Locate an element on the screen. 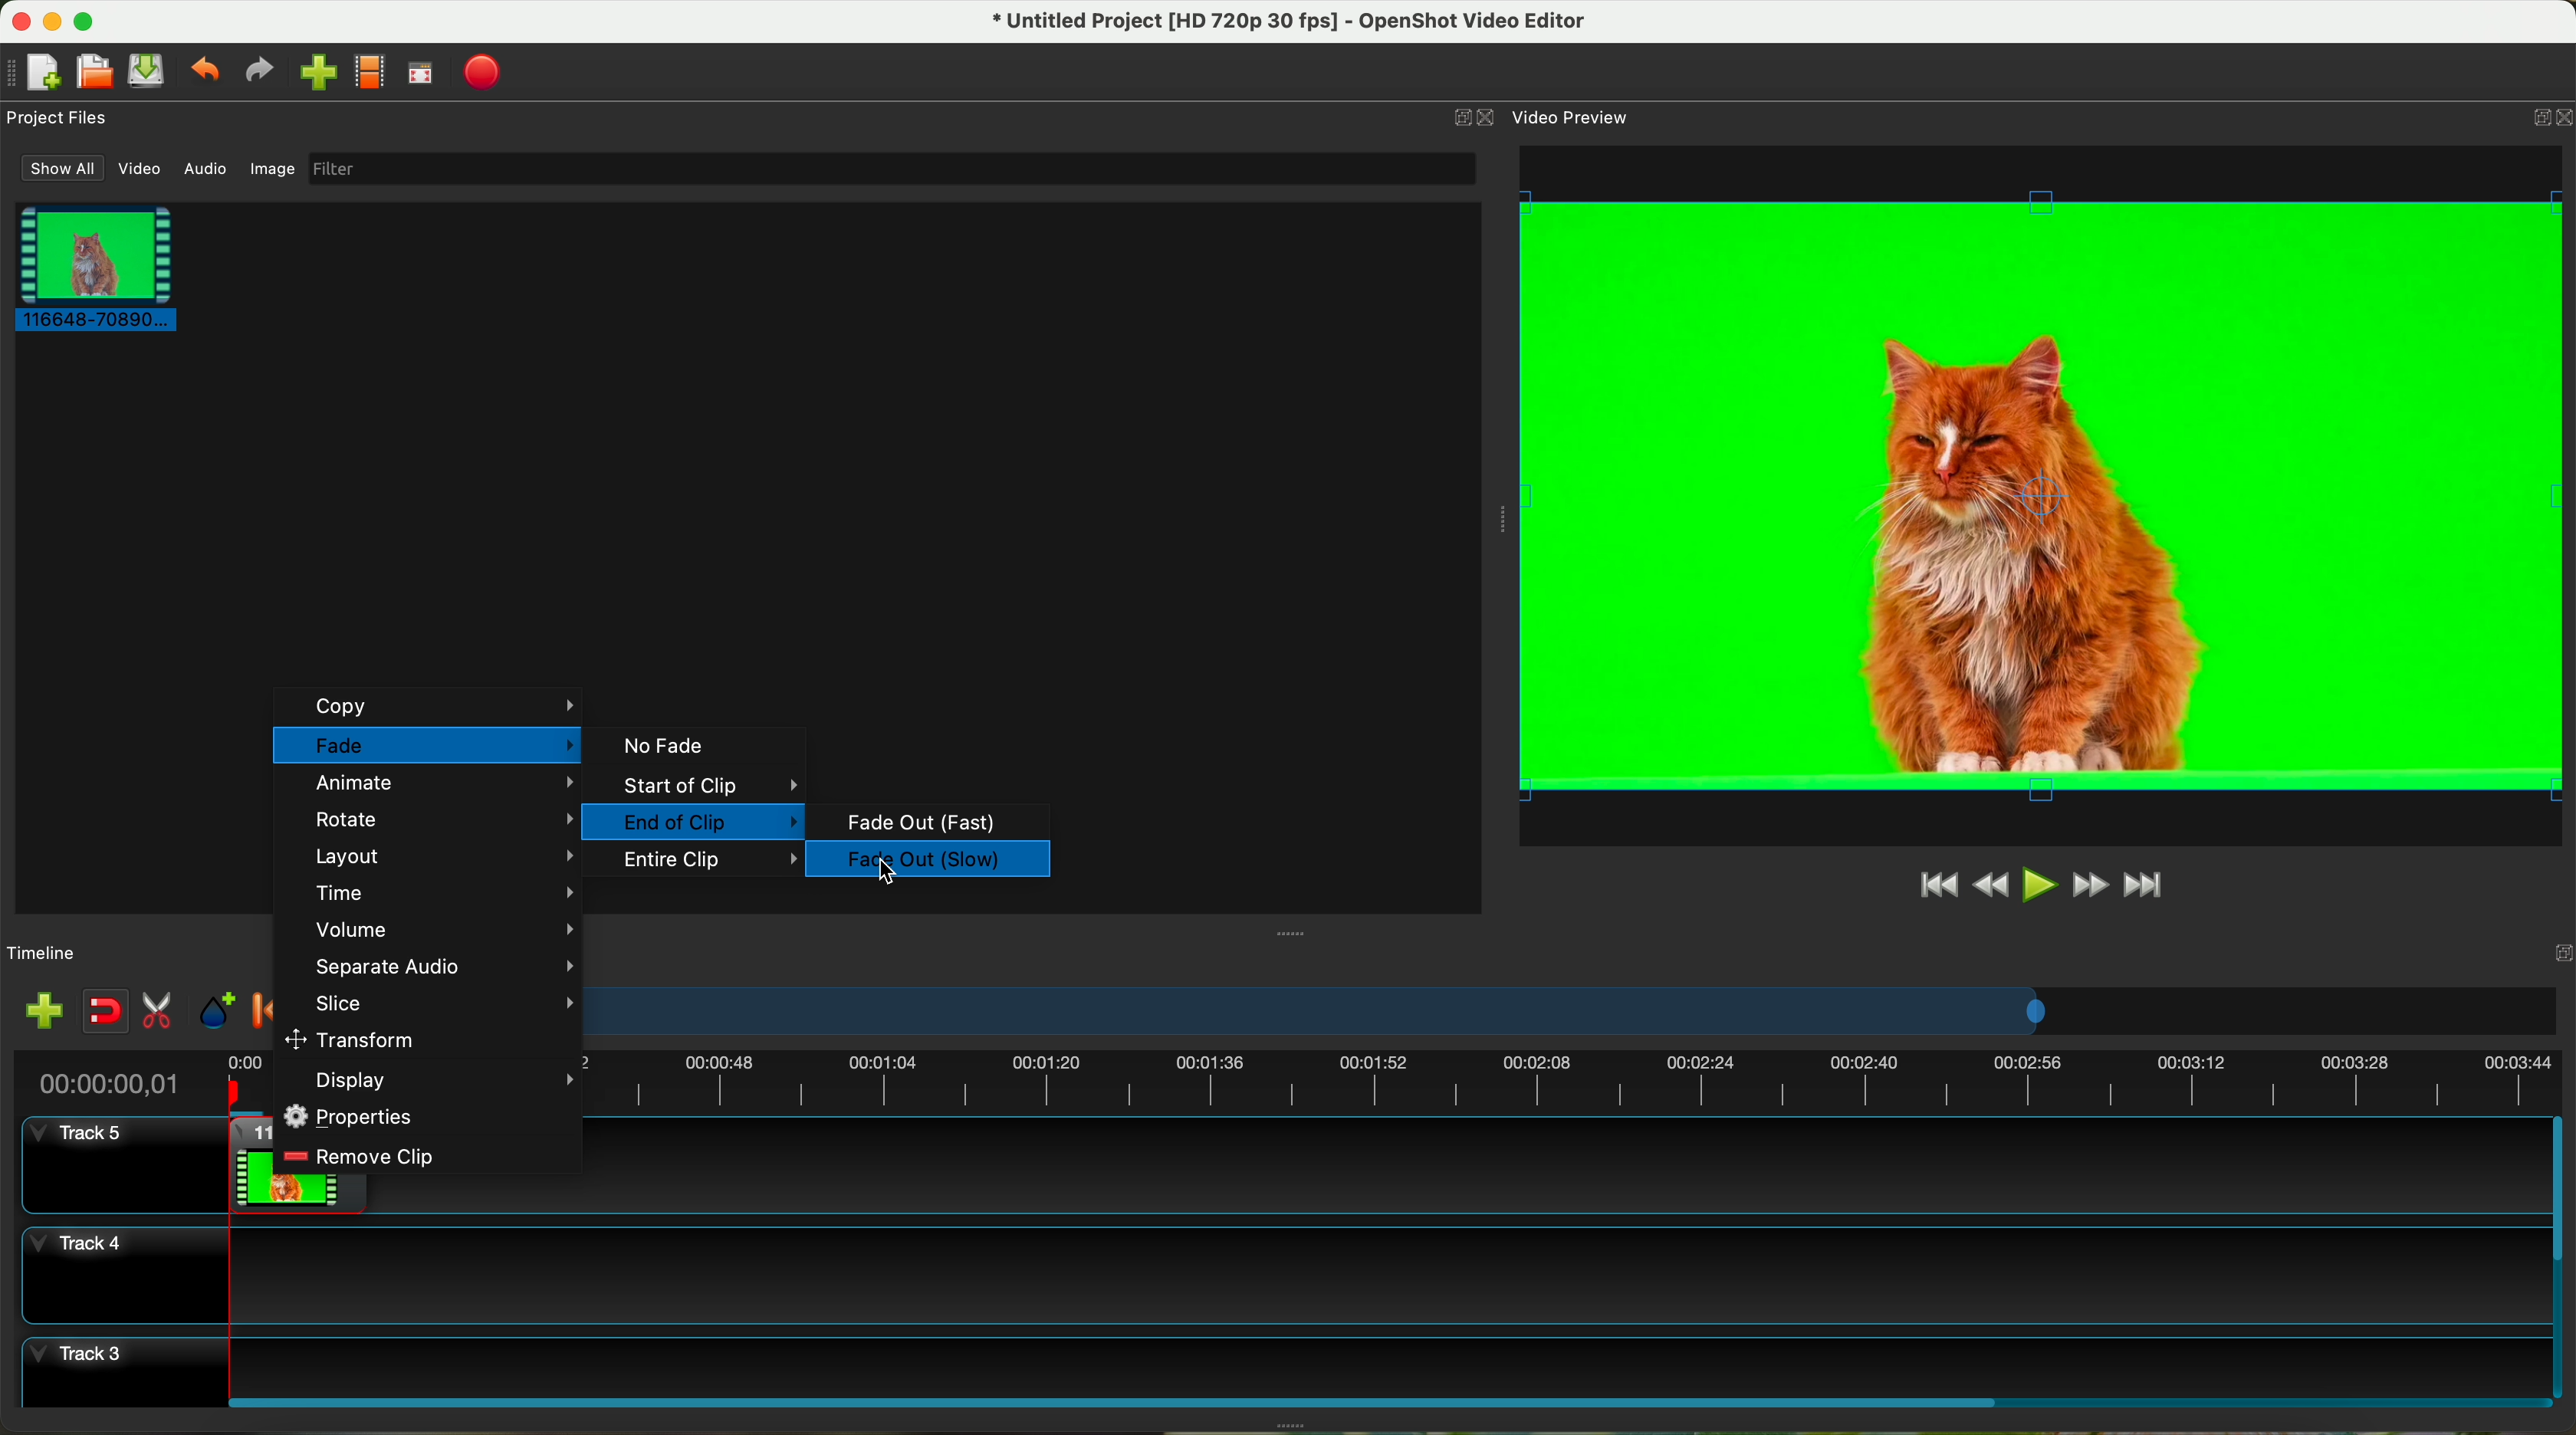 Image resolution: width=2576 pixels, height=1435 pixels. volume is located at coordinates (443, 930).